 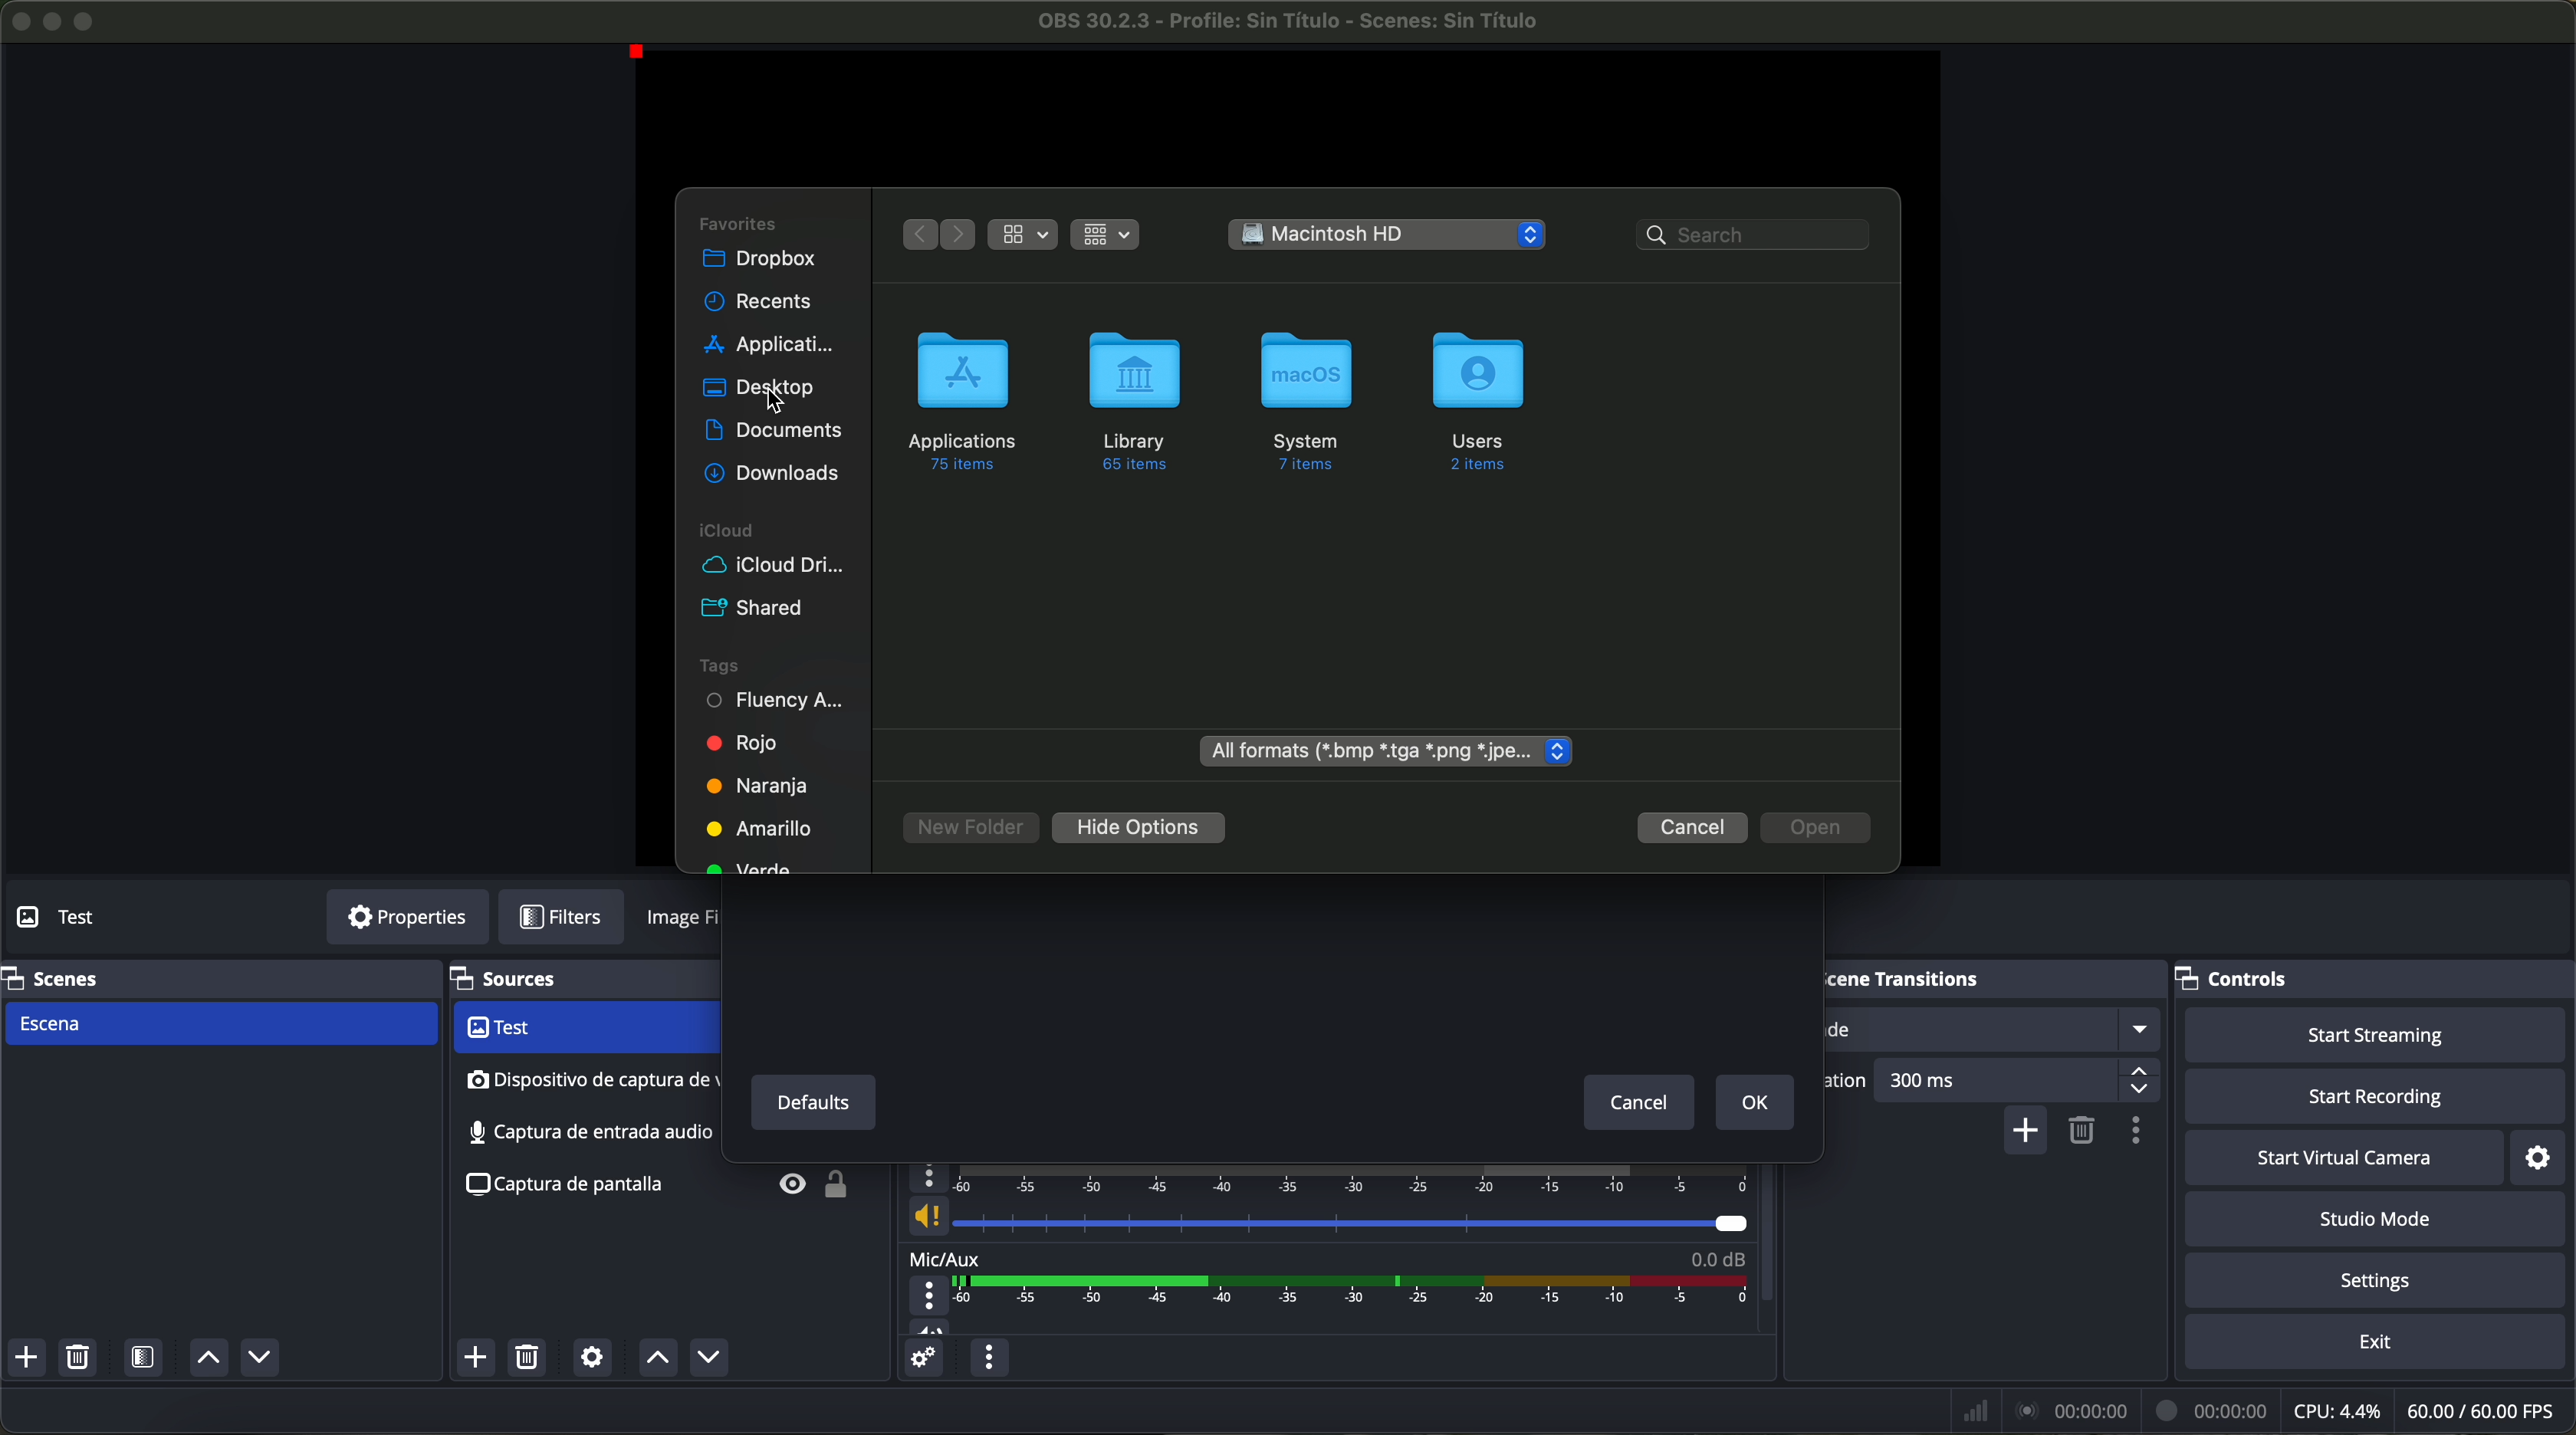 What do you see at coordinates (407, 918) in the screenshot?
I see `properties` at bounding box center [407, 918].